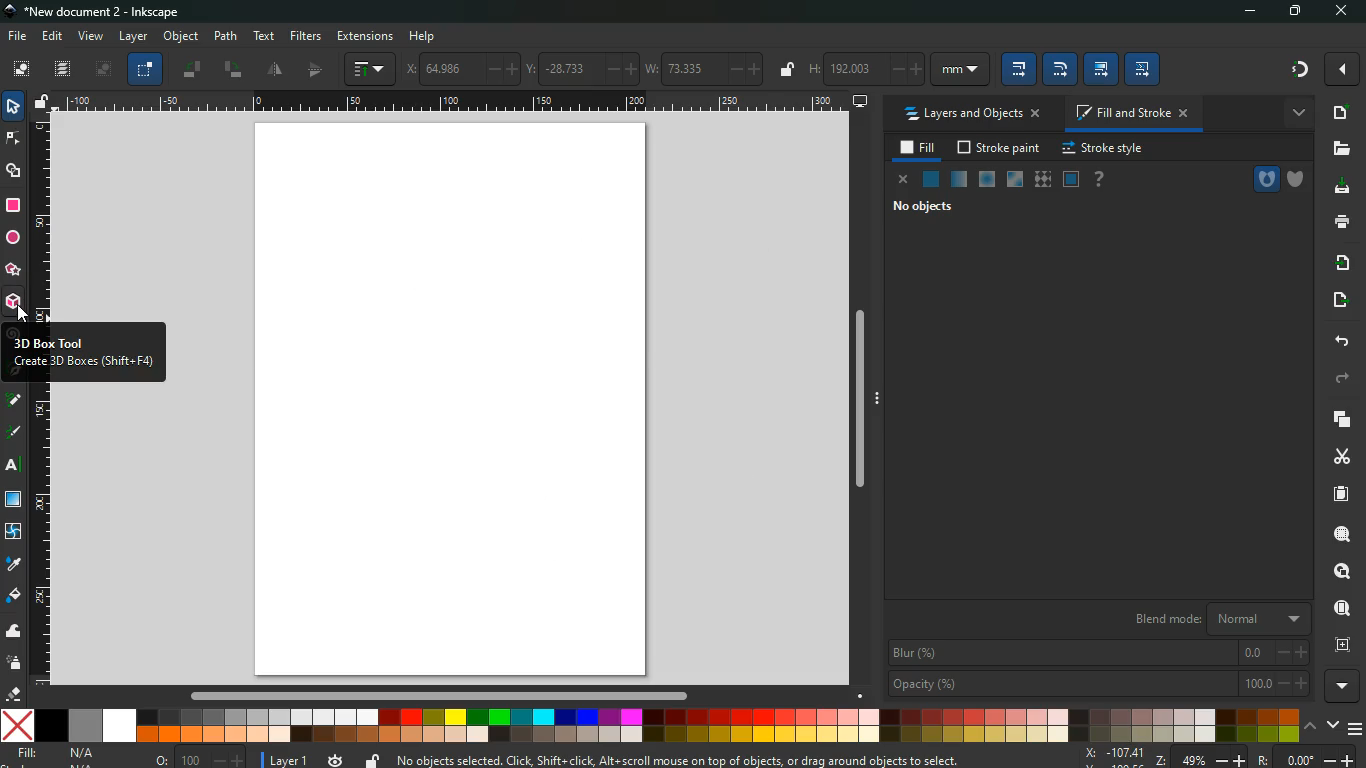  Describe the element at coordinates (14, 596) in the screenshot. I see `fill` at that location.